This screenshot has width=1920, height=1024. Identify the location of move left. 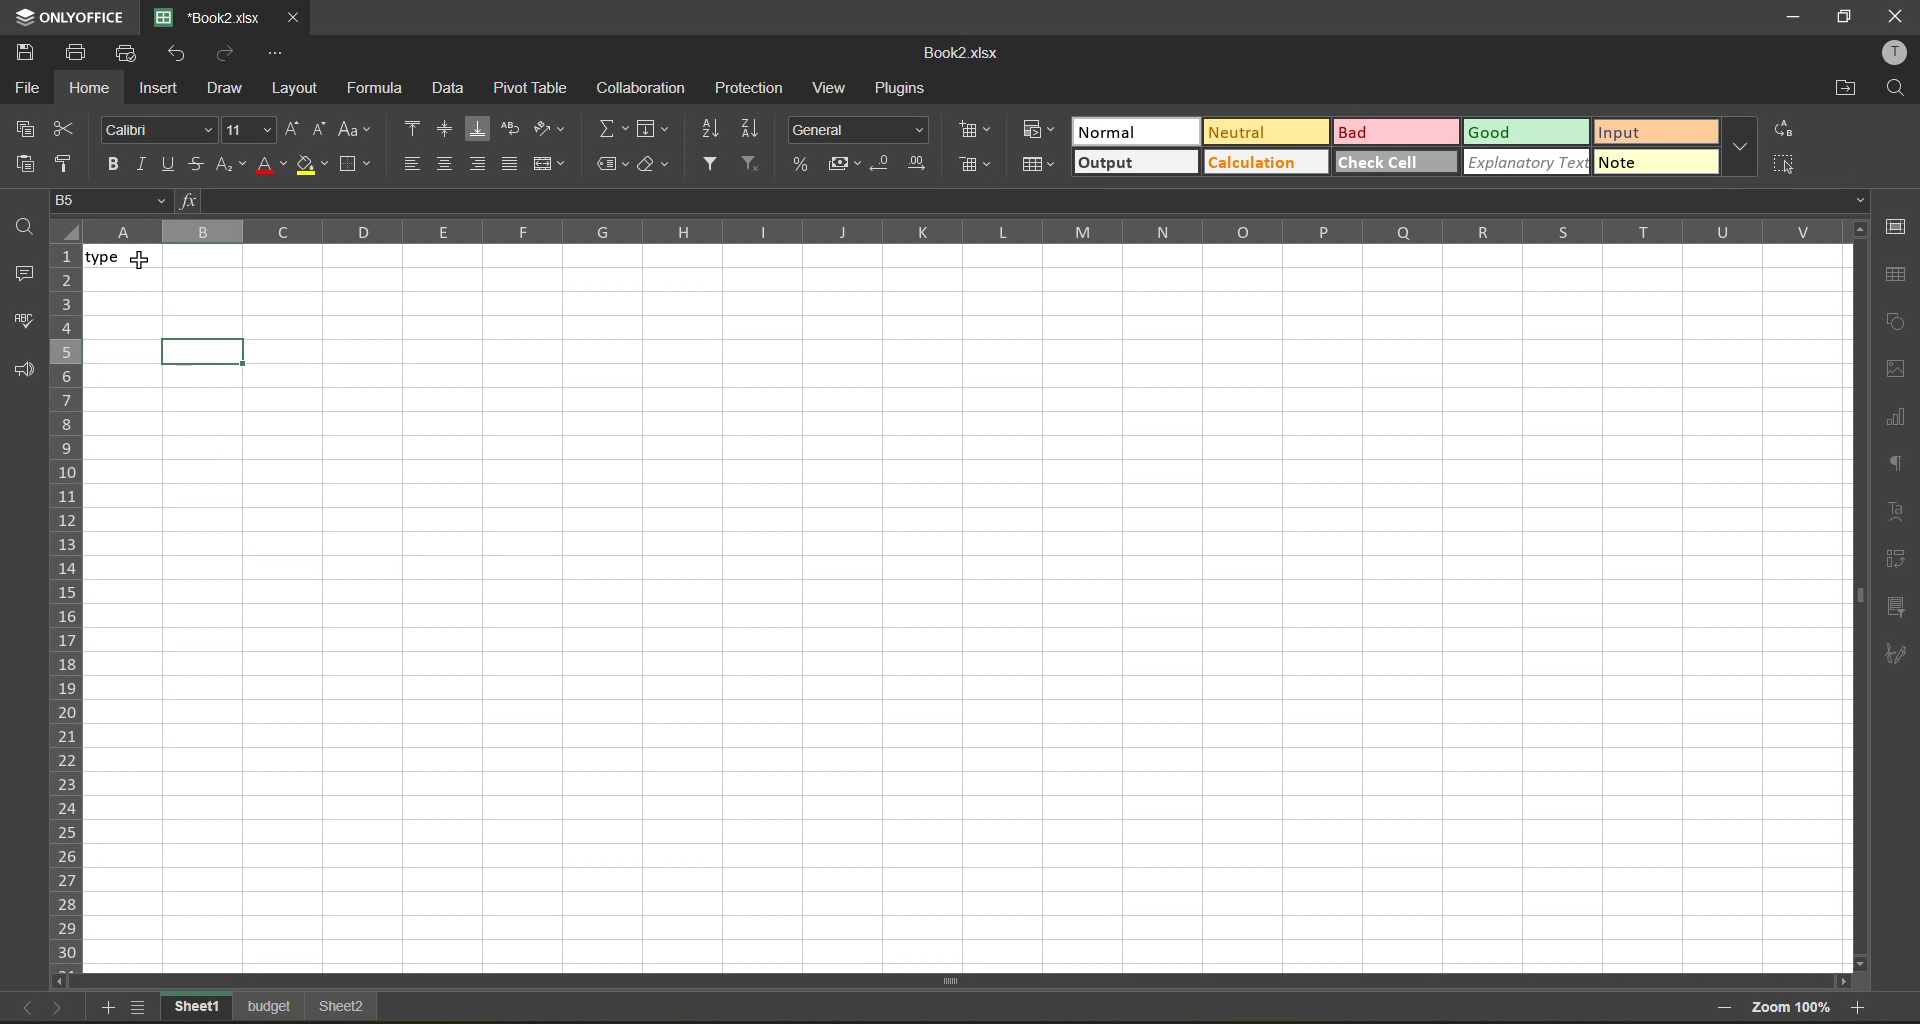
(64, 982).